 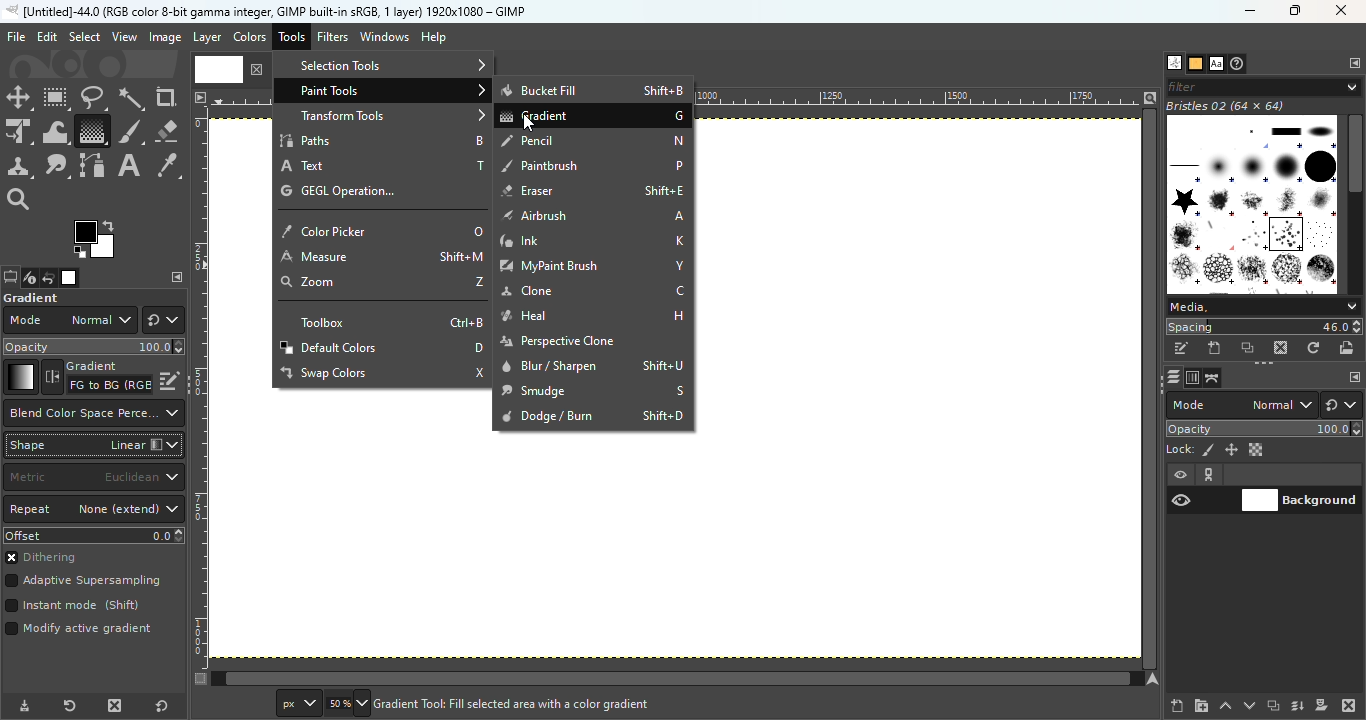 What do you see at coordinates (1345, 405) in the screenshot?
I see `Switch to another group of modes` at bounding box center [1345, 405].